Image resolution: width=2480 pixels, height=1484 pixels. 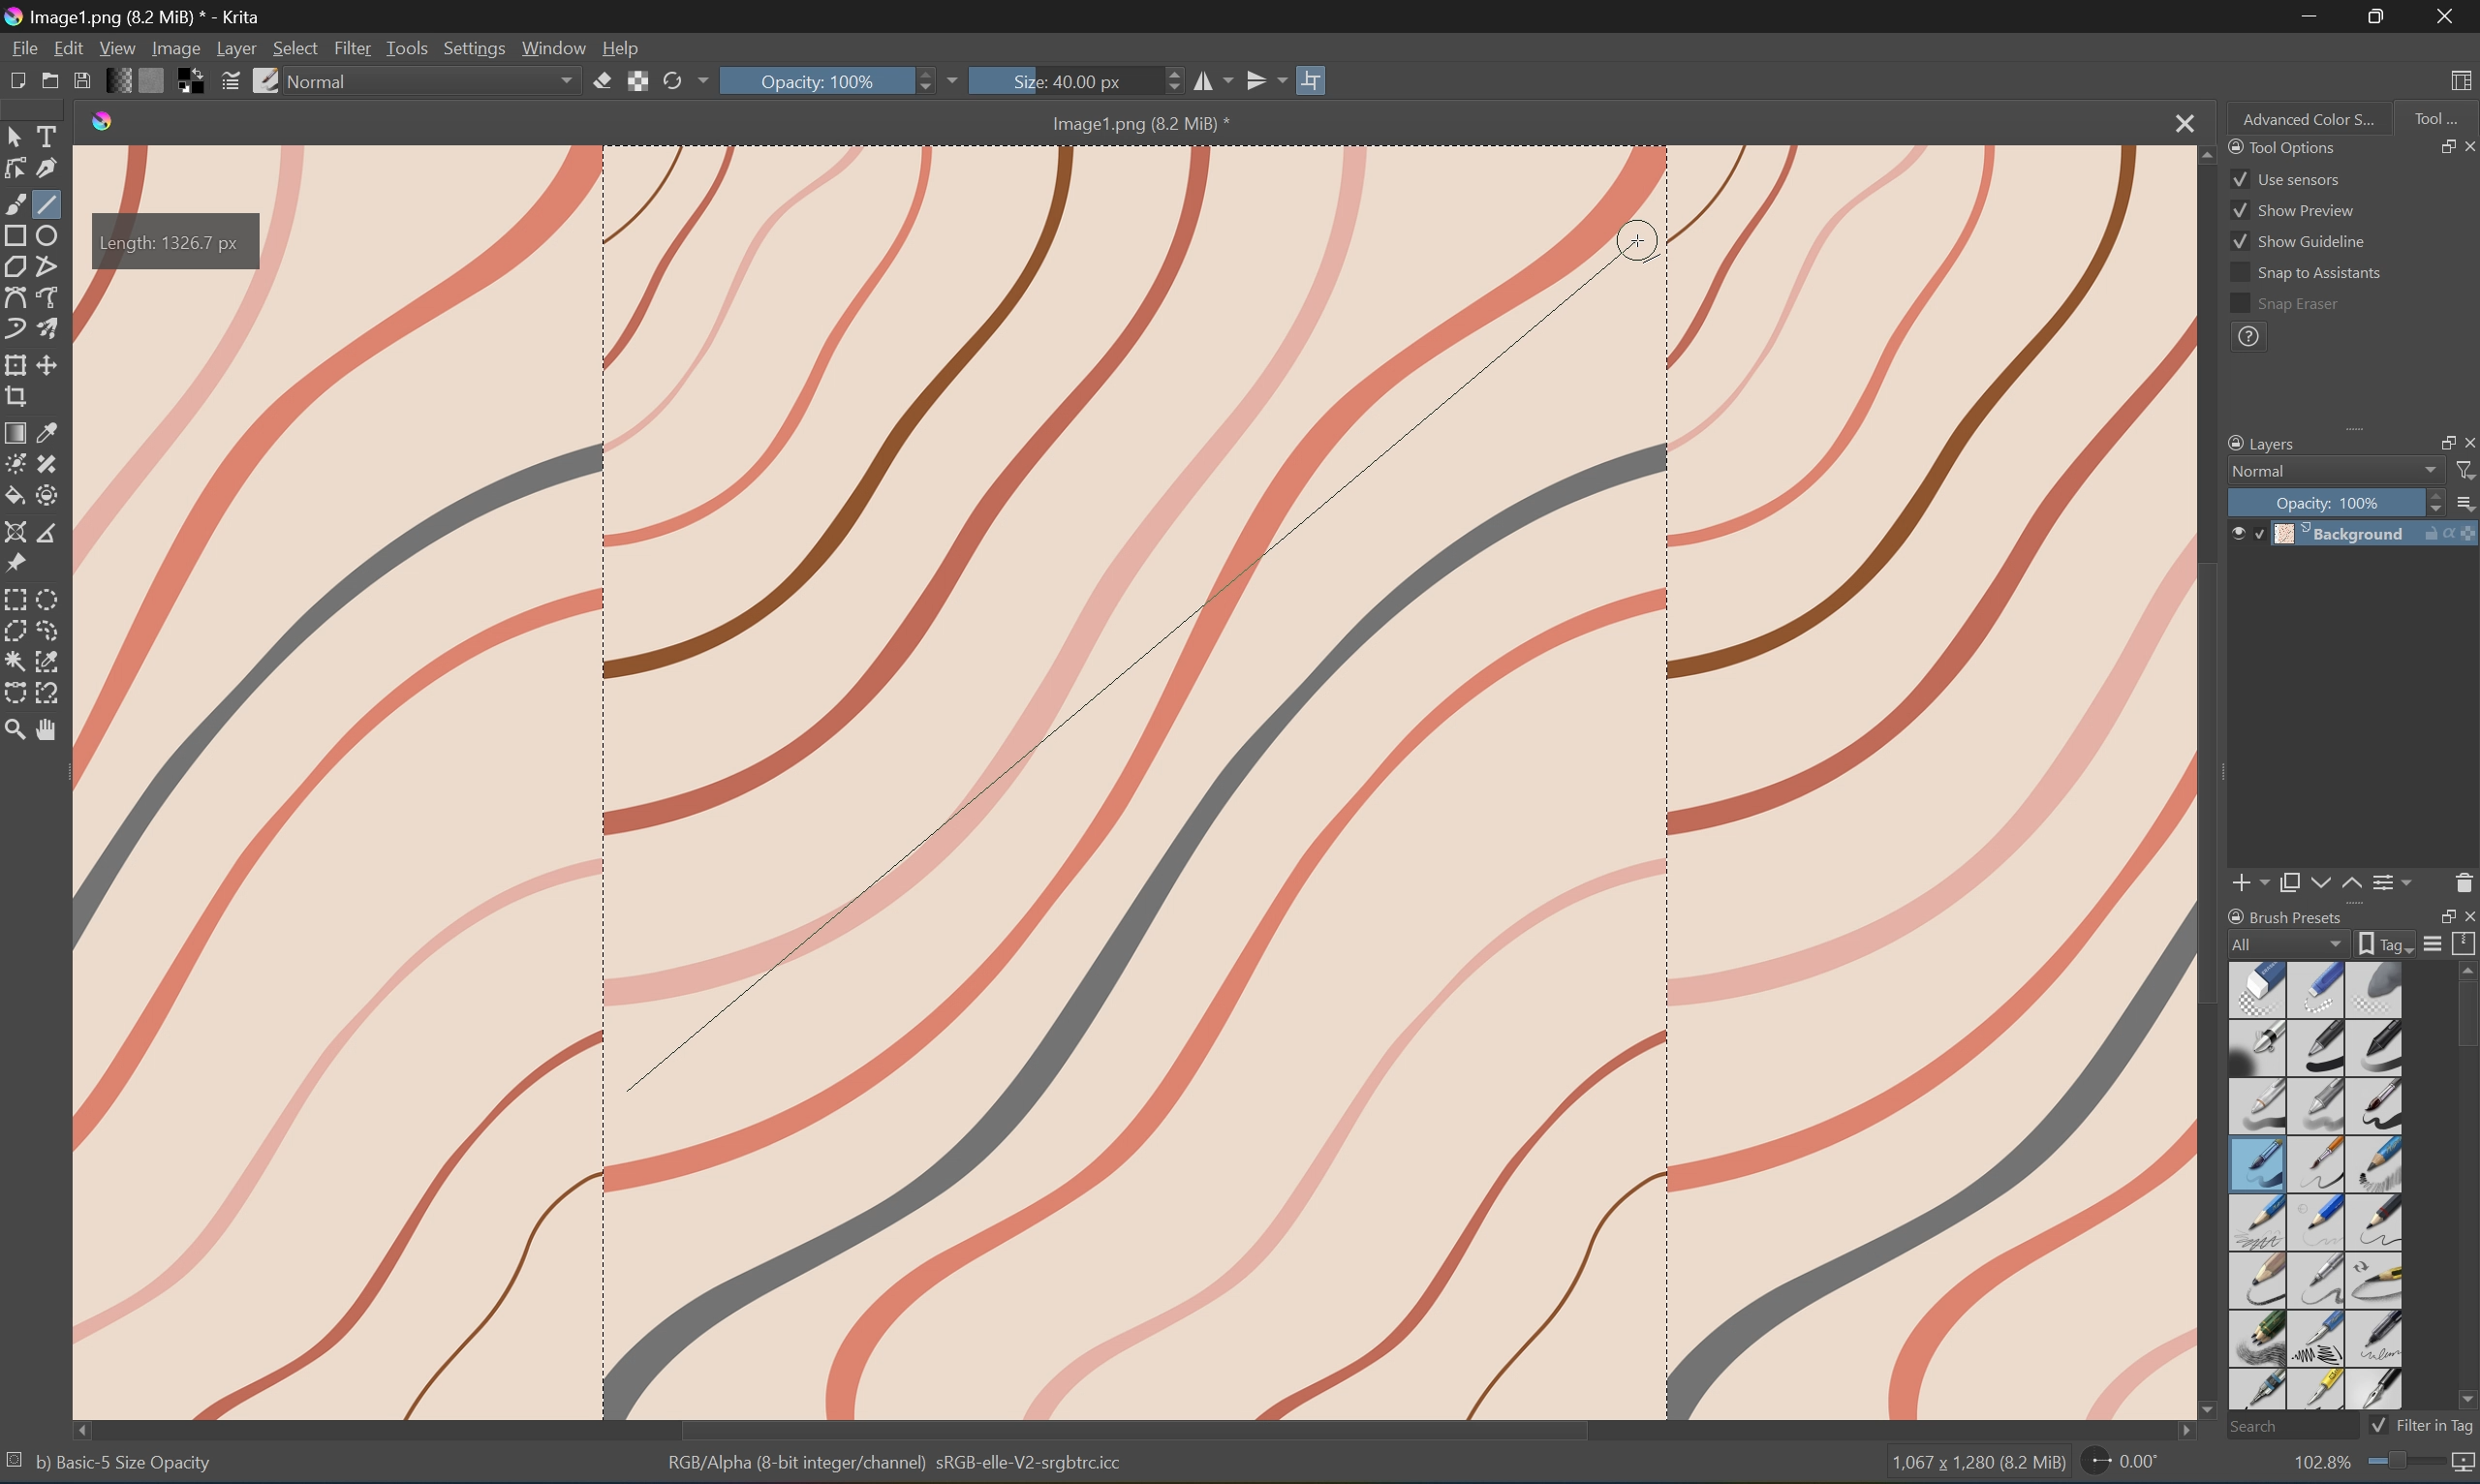 What do you see at coordinates (177, 243) in the screenshot?
I see `Length: 1326.7` at bounding box center [177, 243].